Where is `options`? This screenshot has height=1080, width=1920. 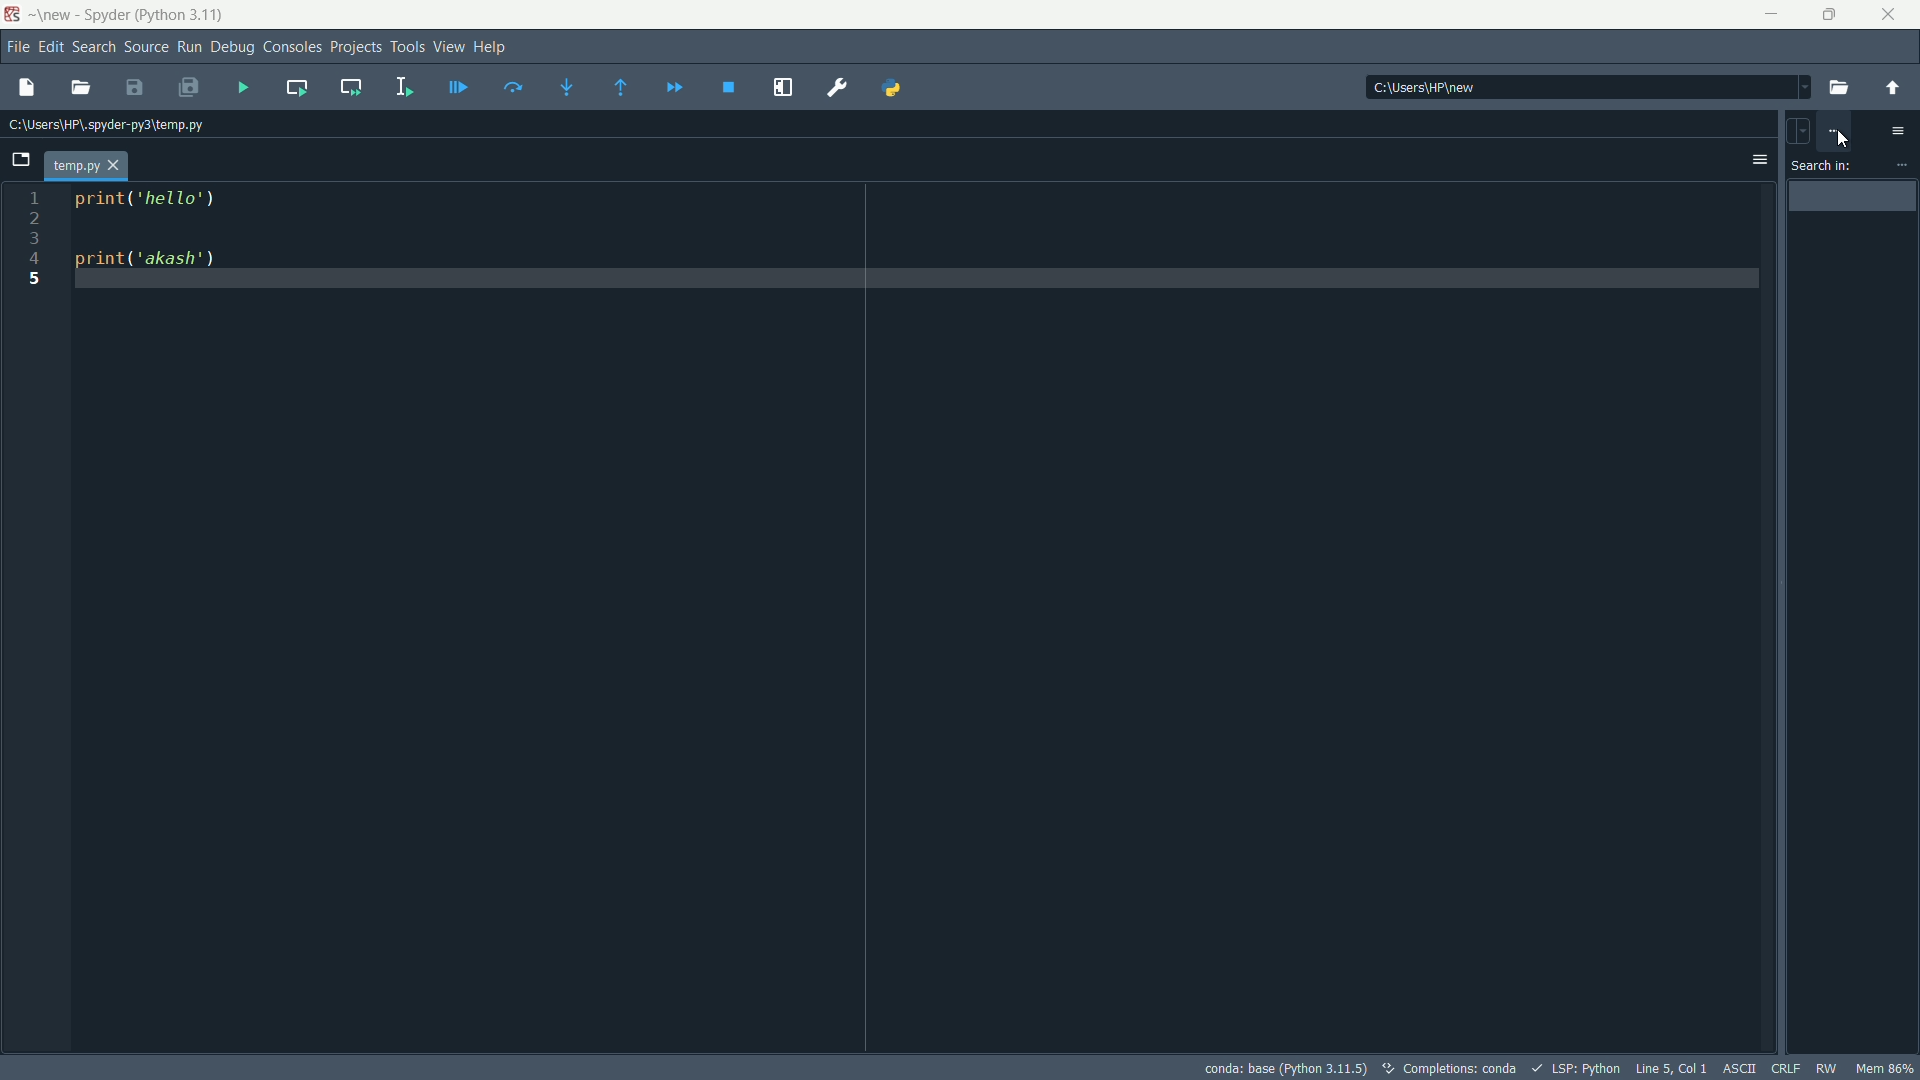 options is located at coordinates (1758, 160).